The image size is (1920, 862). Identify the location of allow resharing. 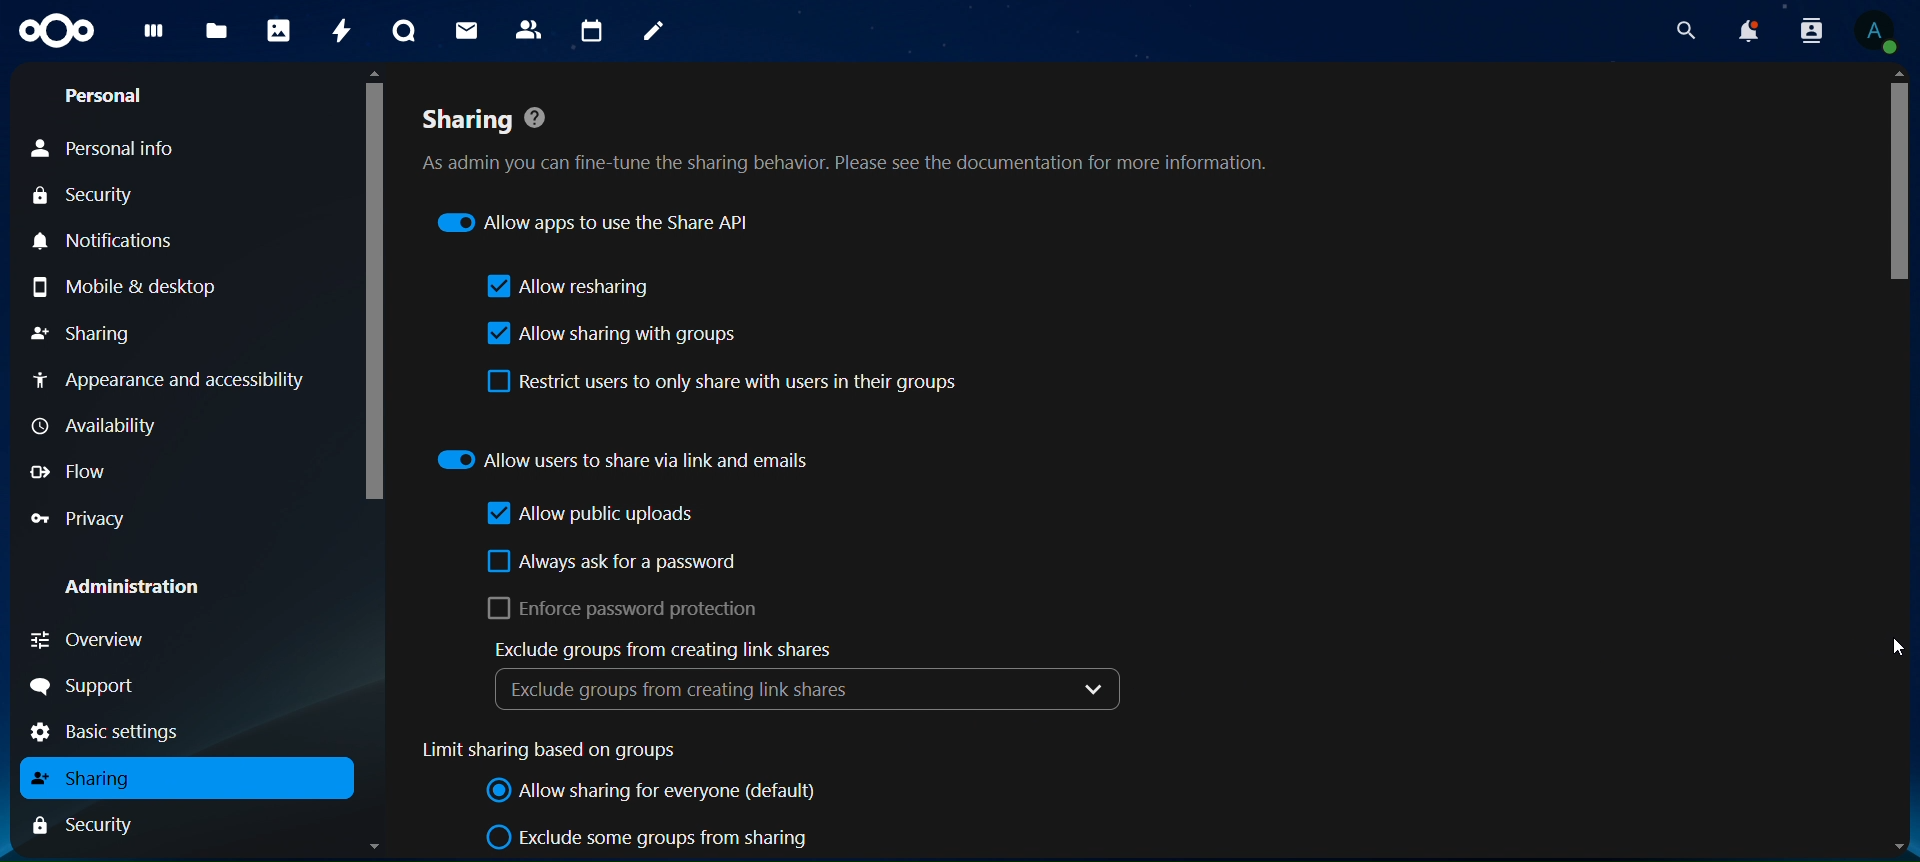
(568, 287).